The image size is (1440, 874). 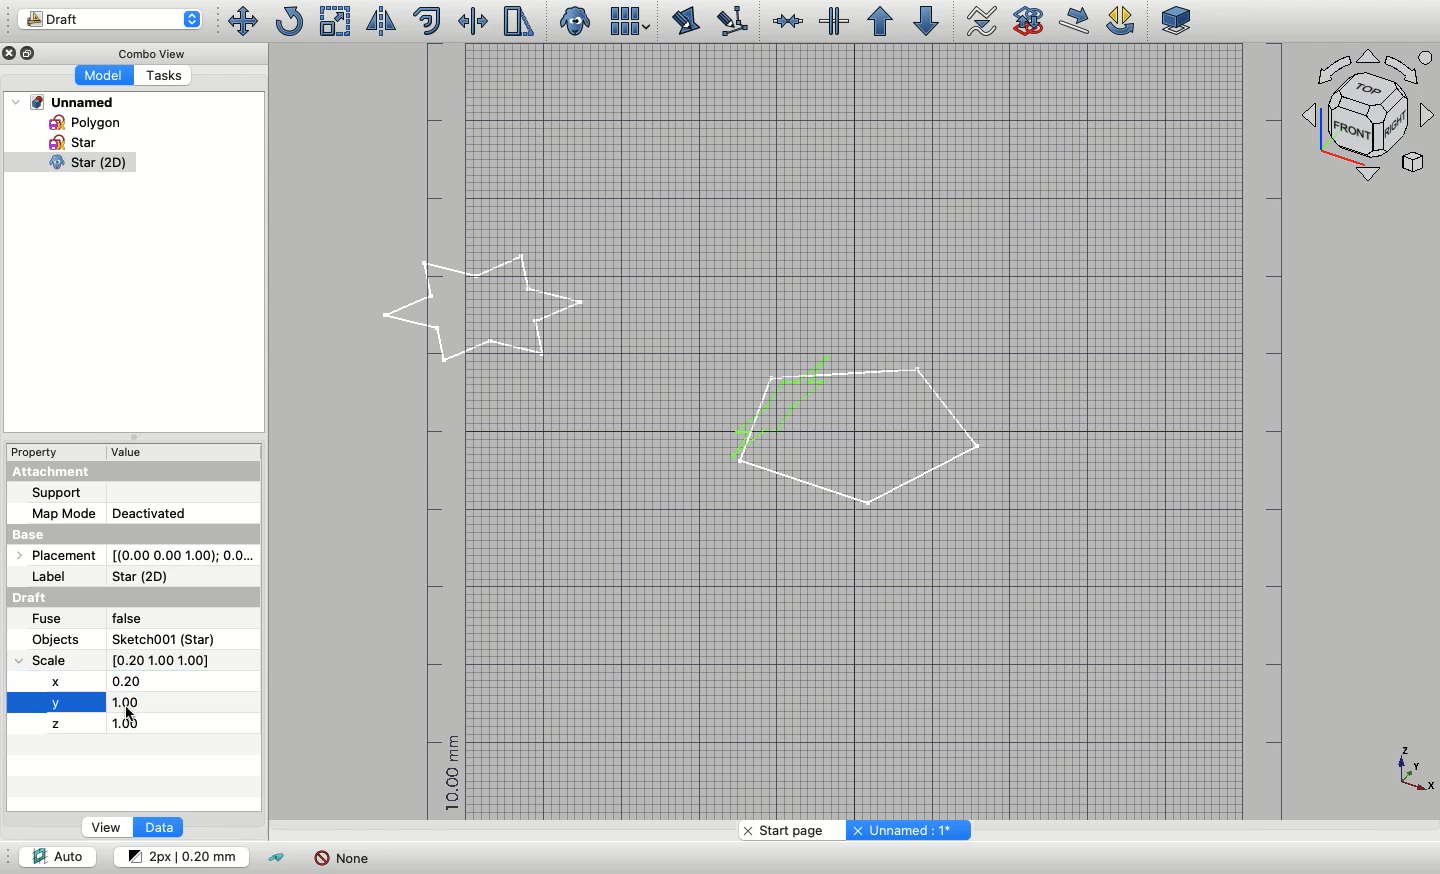 What do you see at coordinates (1178, 20) in the screenshot?
I see `Plane selector` at bounding box center [1178, 20].